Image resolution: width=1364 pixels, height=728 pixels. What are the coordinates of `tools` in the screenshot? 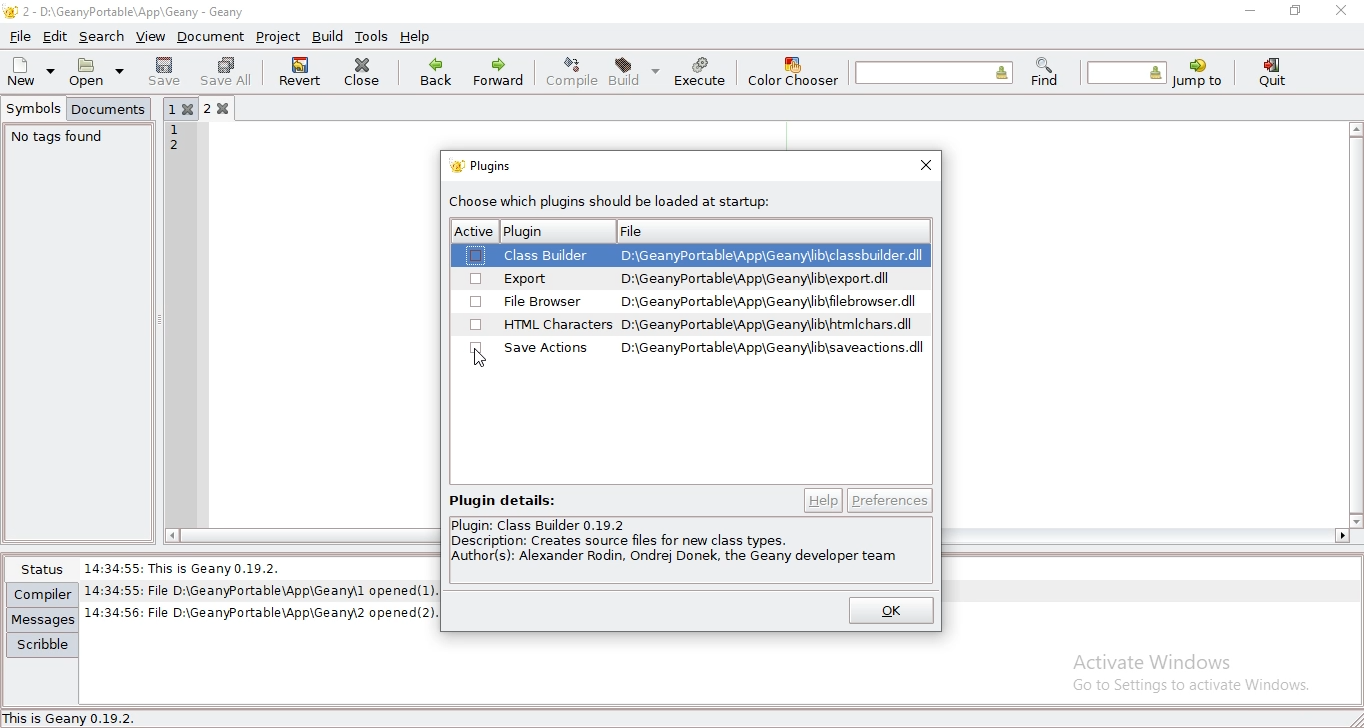 It's located at (372, 36).